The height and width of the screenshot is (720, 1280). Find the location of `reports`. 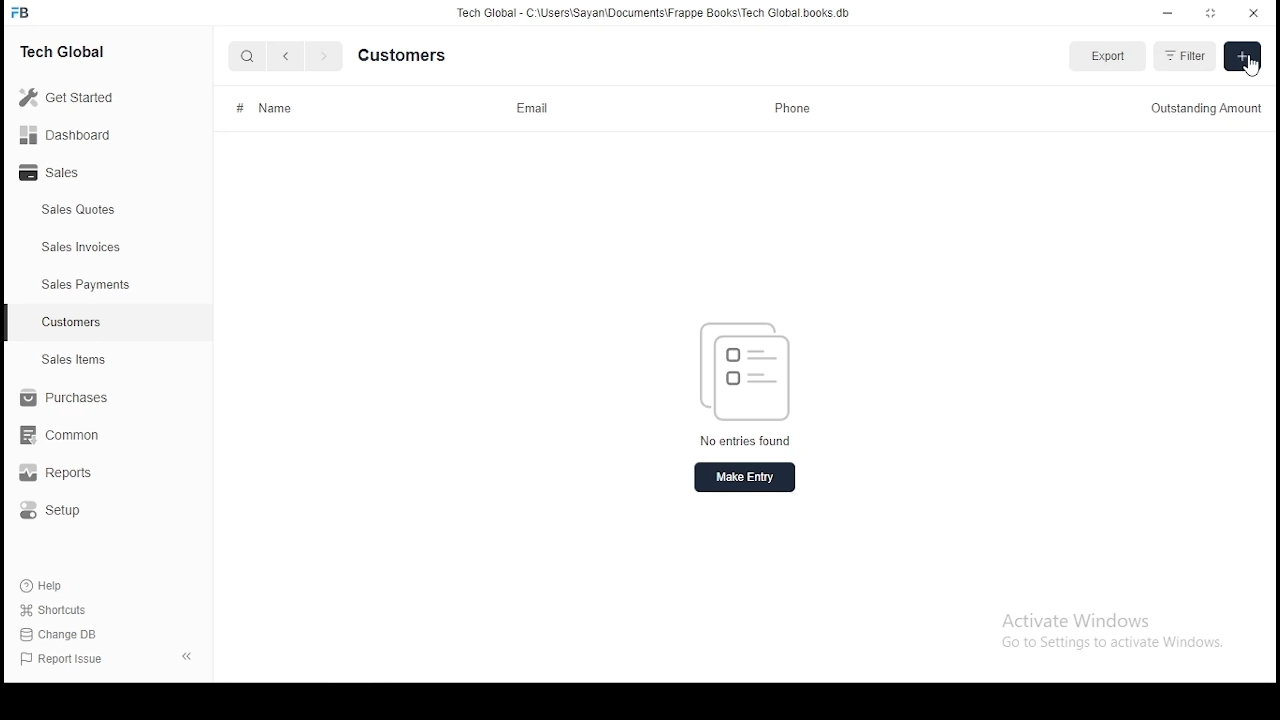

reports is located at coordinates (64, 474).